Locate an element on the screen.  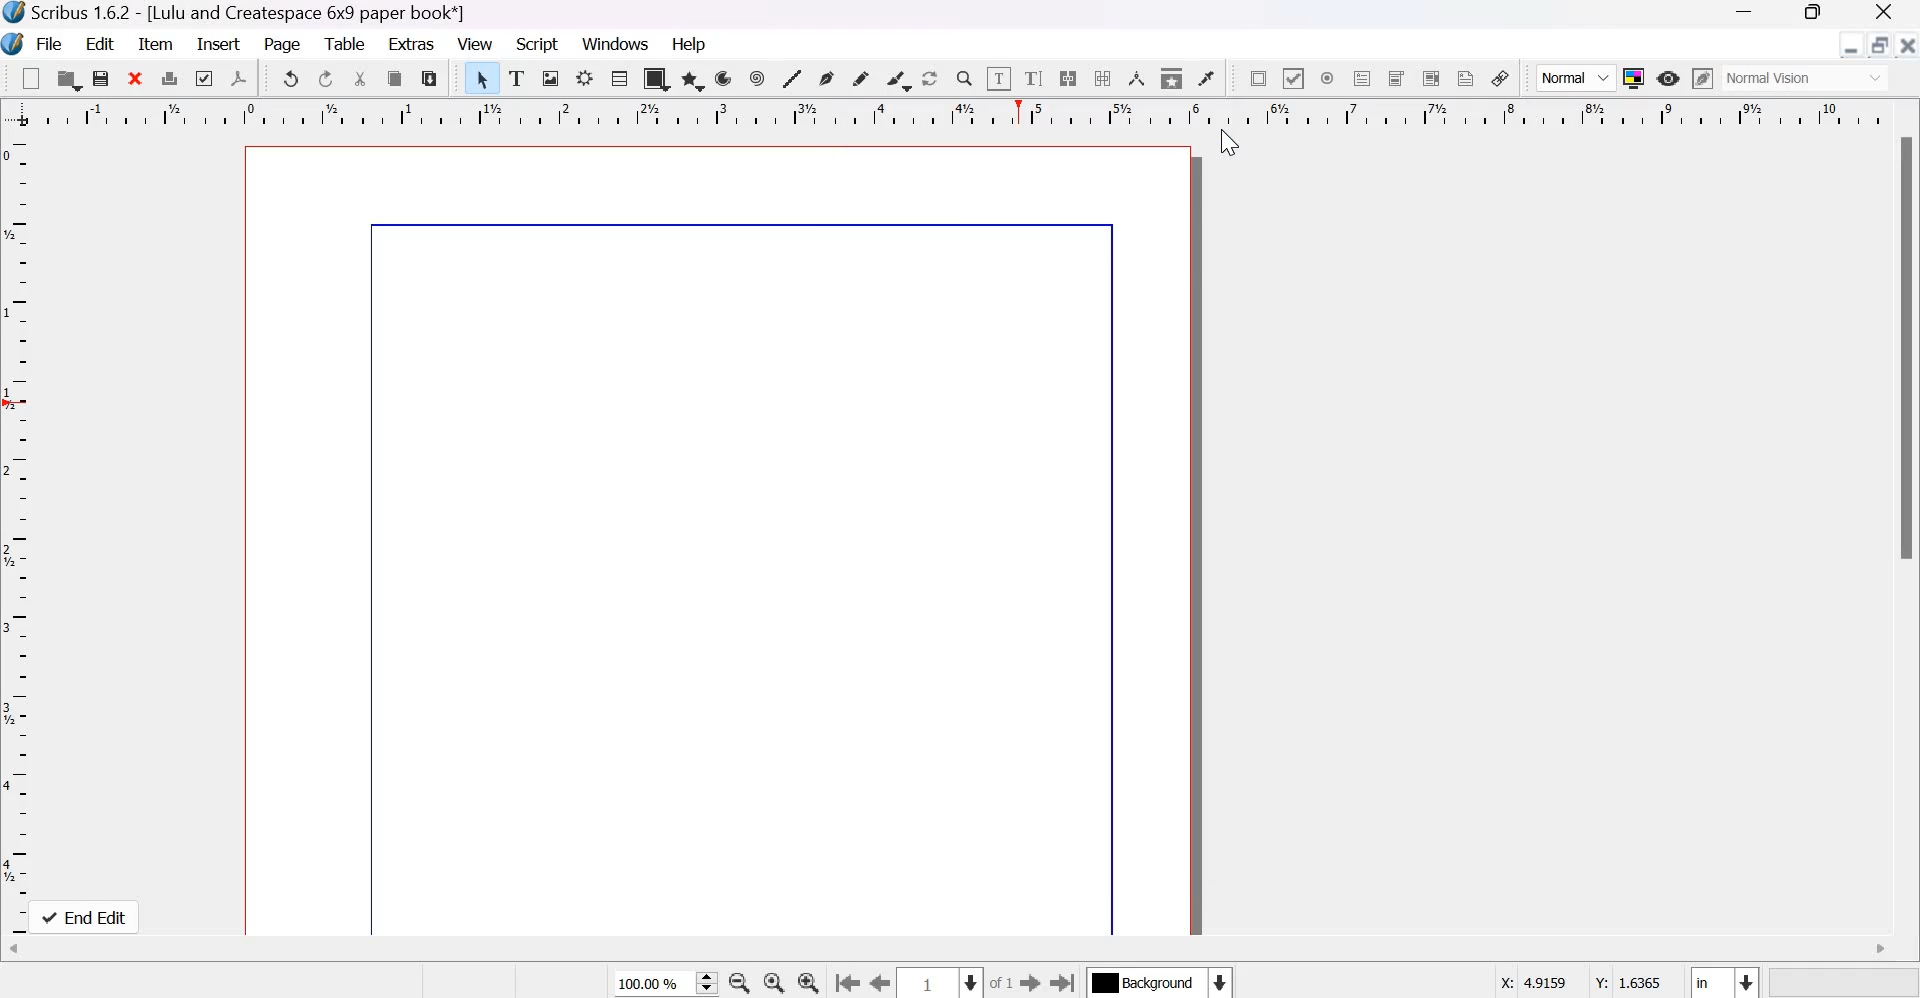
Go the last page is located at coordinates (1066, 981).